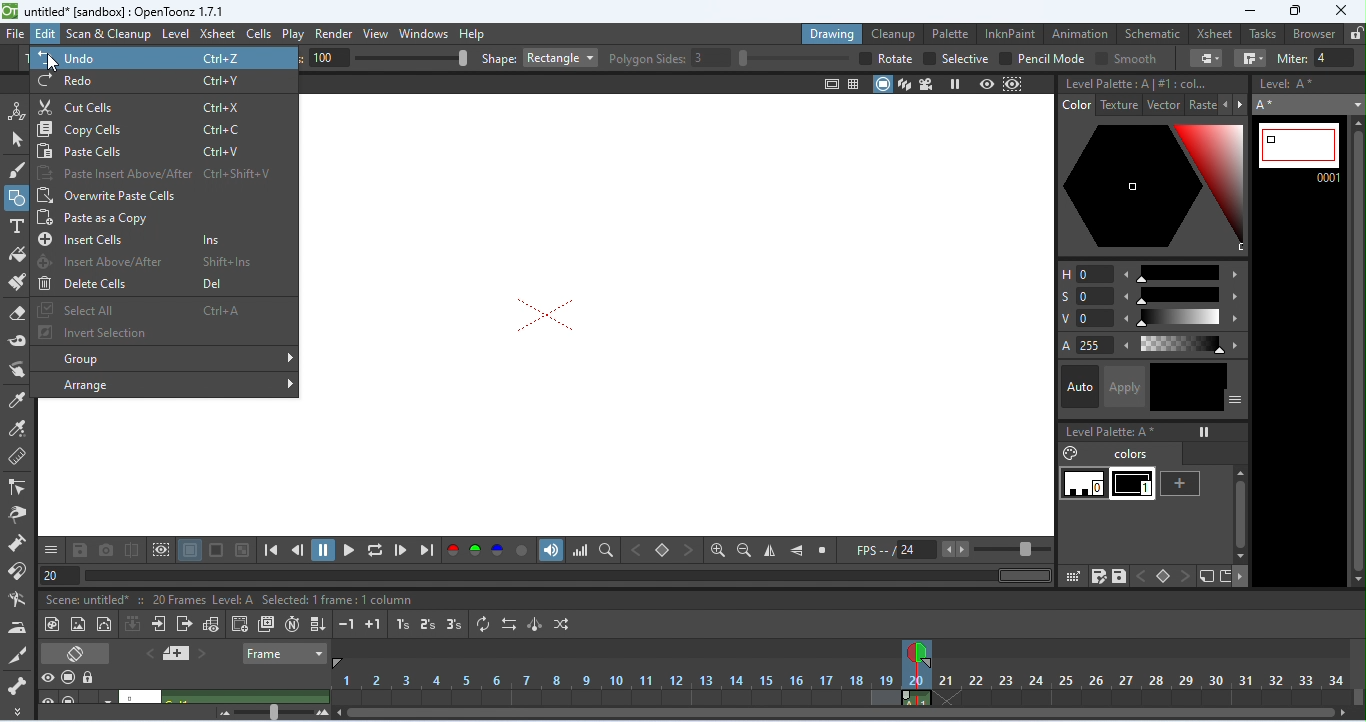  Describe the element at coordinates (79, 549) in the screenshot. I see `save images` at that location.